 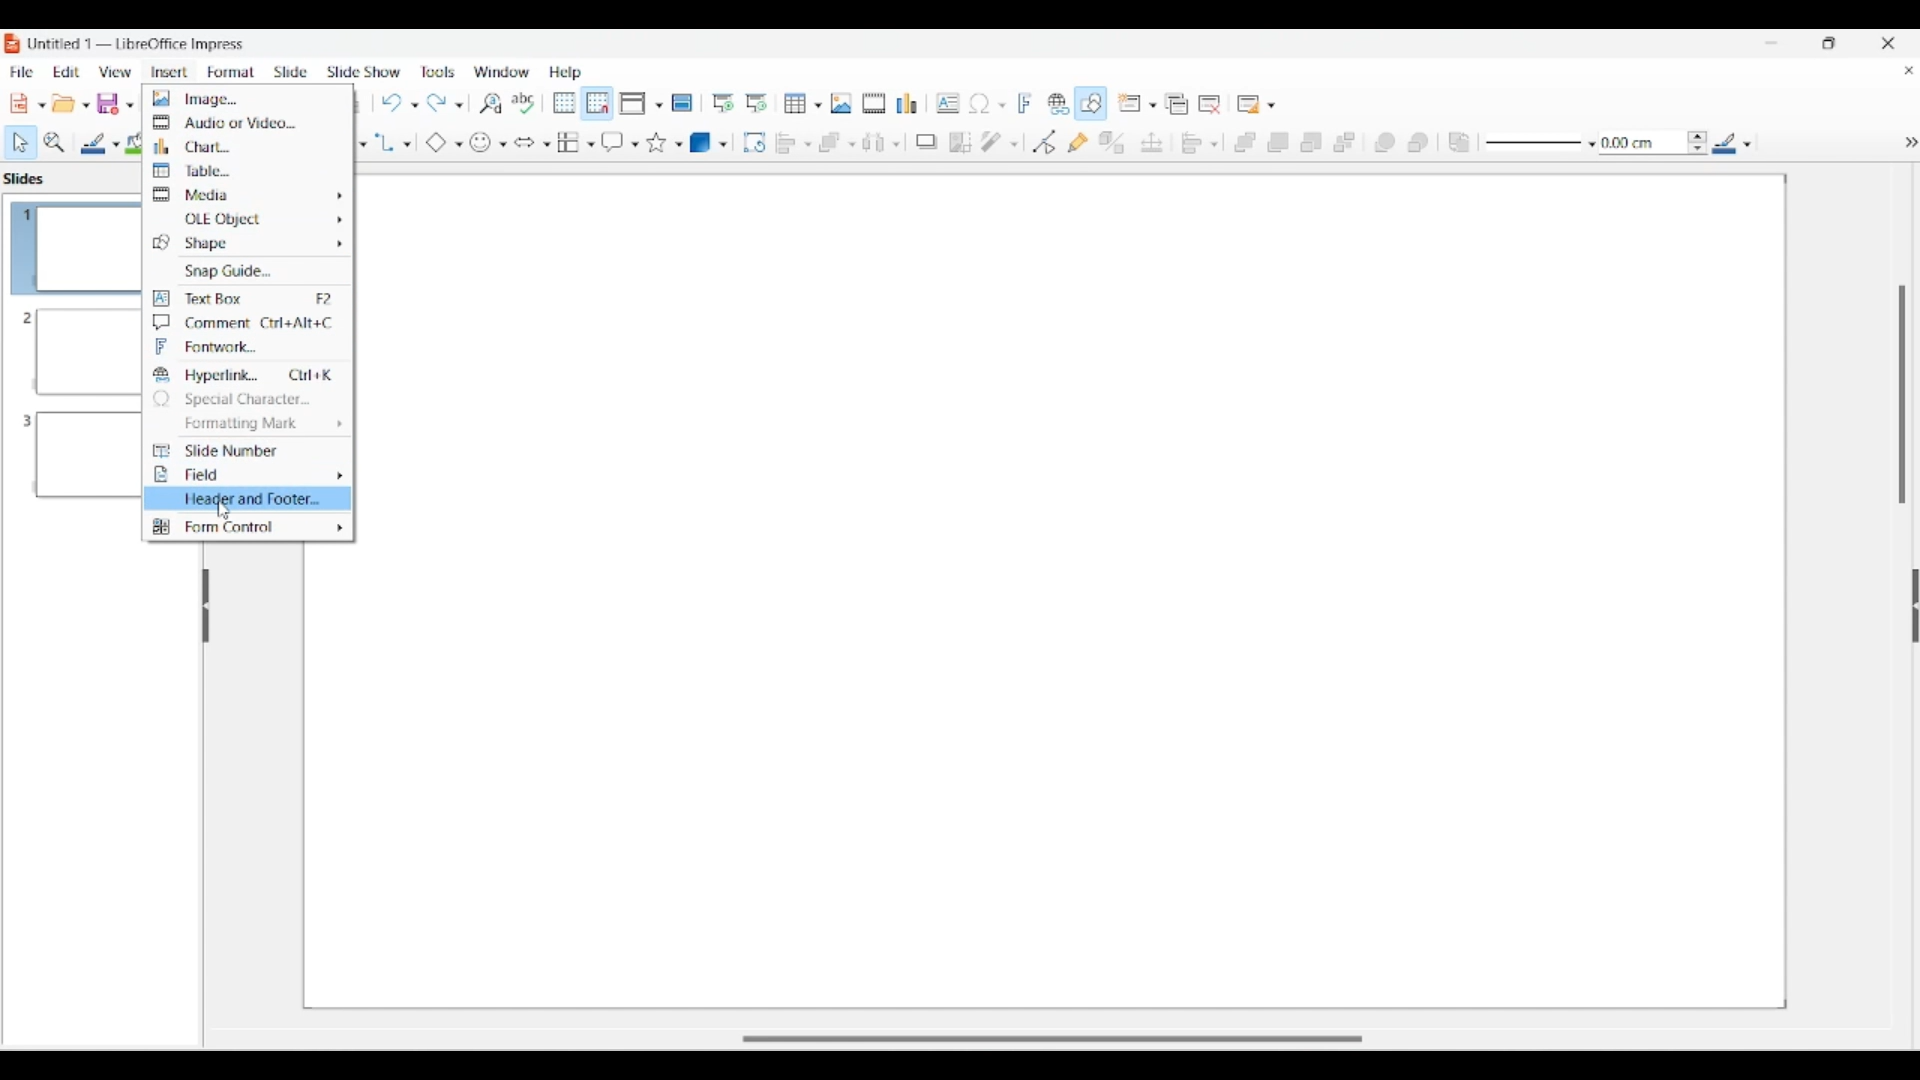 I want to click on Display grid, so click(x=565, y=103).